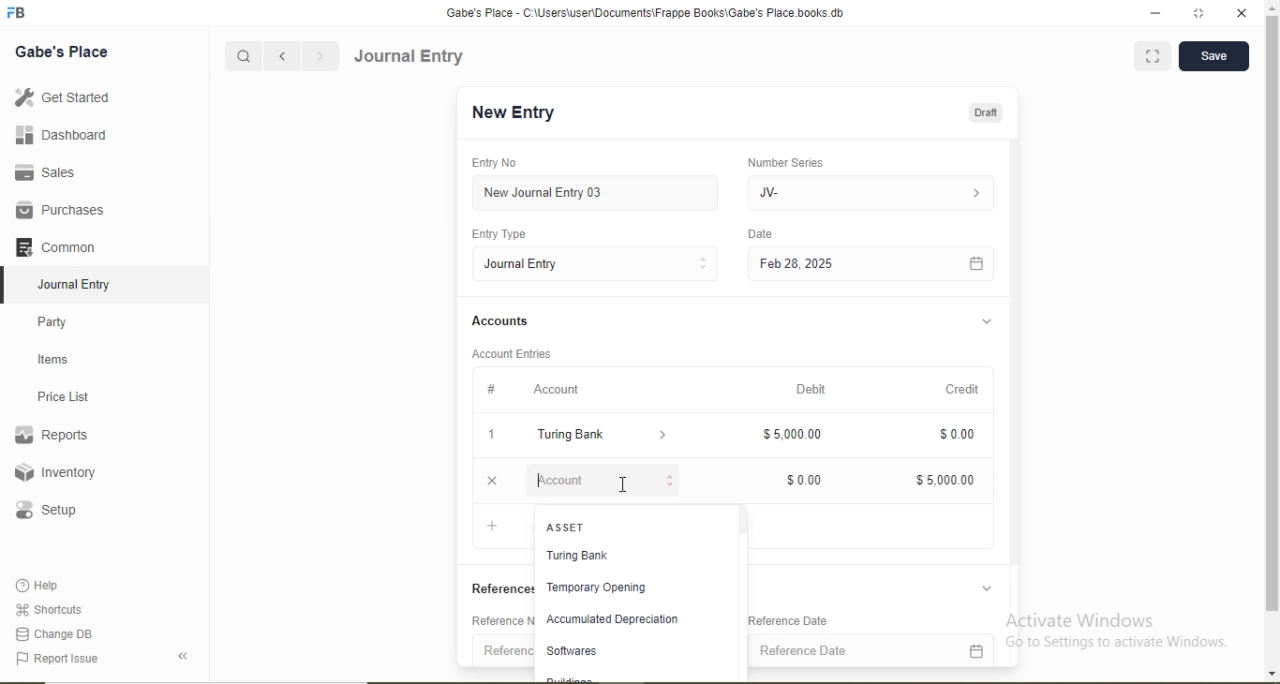 This screenshot has width=1280, height=684. I want to click on Report Issue, so click(56, 659).